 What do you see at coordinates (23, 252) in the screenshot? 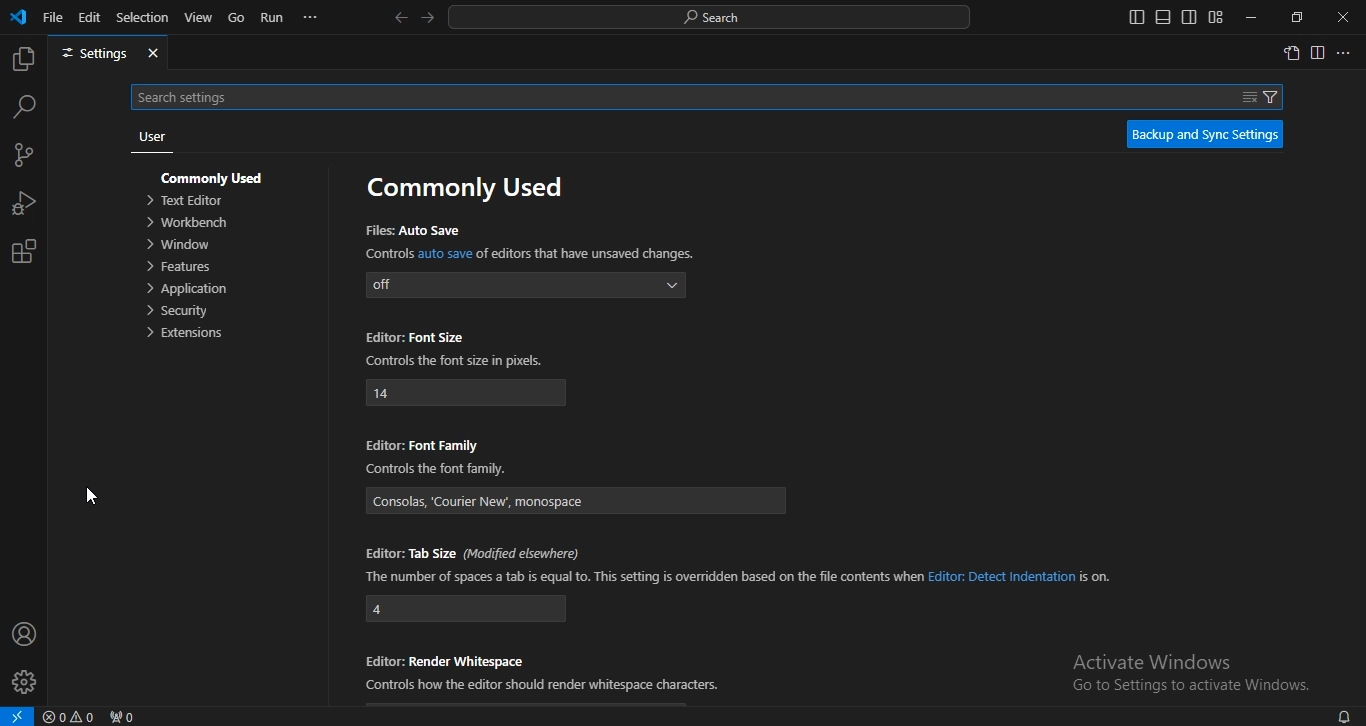
I see `extensions` at bounding box center [23, 252].